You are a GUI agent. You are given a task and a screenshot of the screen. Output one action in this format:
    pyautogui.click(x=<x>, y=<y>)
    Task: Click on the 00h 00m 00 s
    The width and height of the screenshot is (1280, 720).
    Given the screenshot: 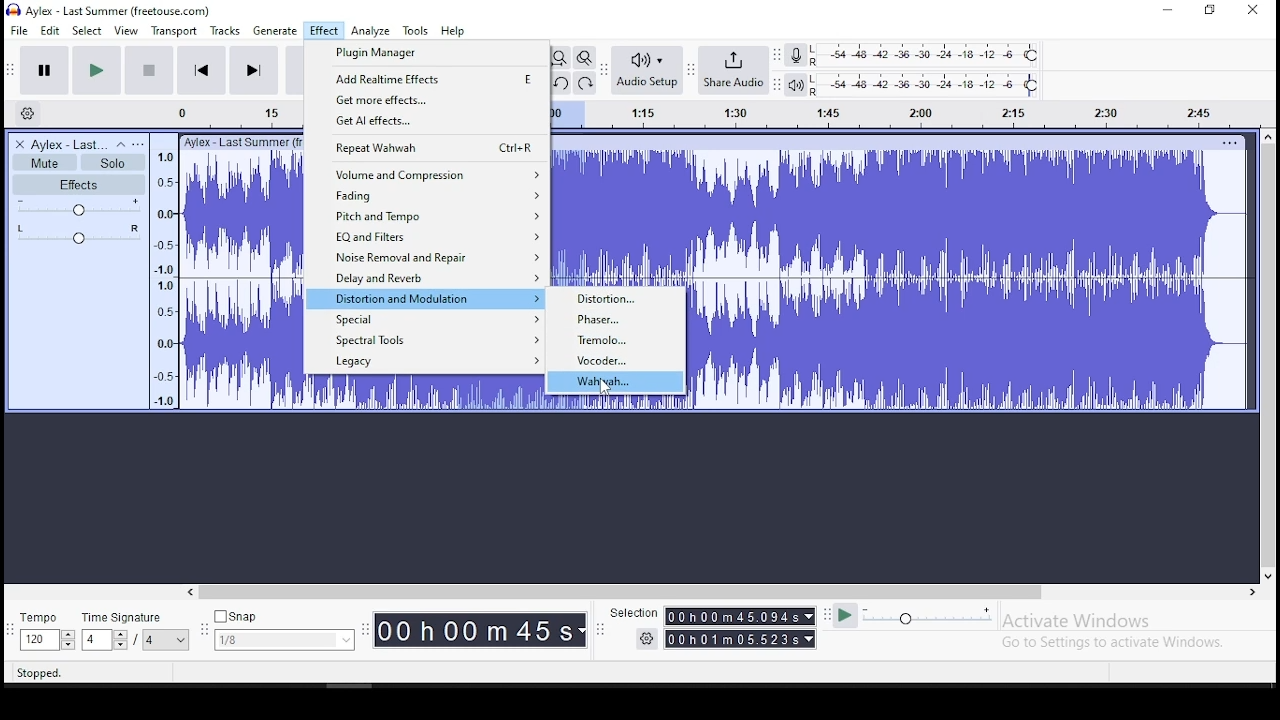 What is the action you would take?
    pyautogui.click(x=477, y=628)
    